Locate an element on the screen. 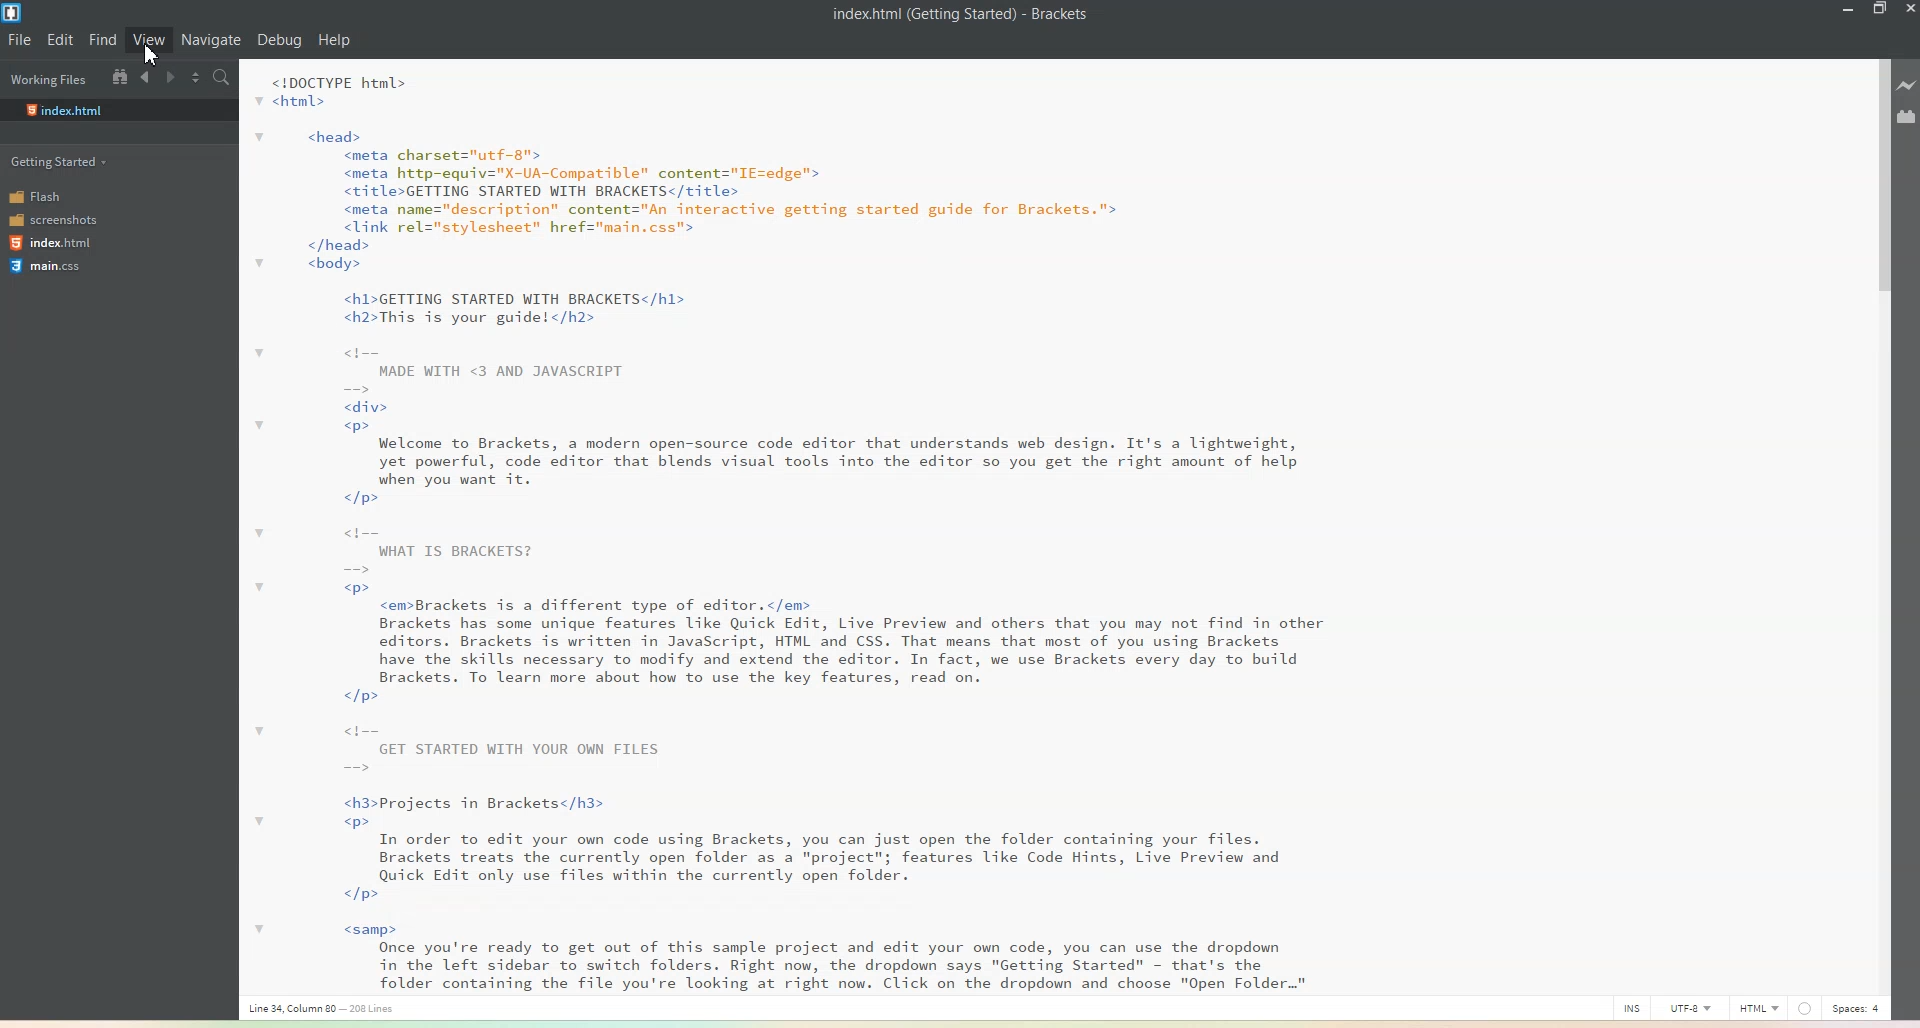  Navigate is located at coordinates (211, 41).